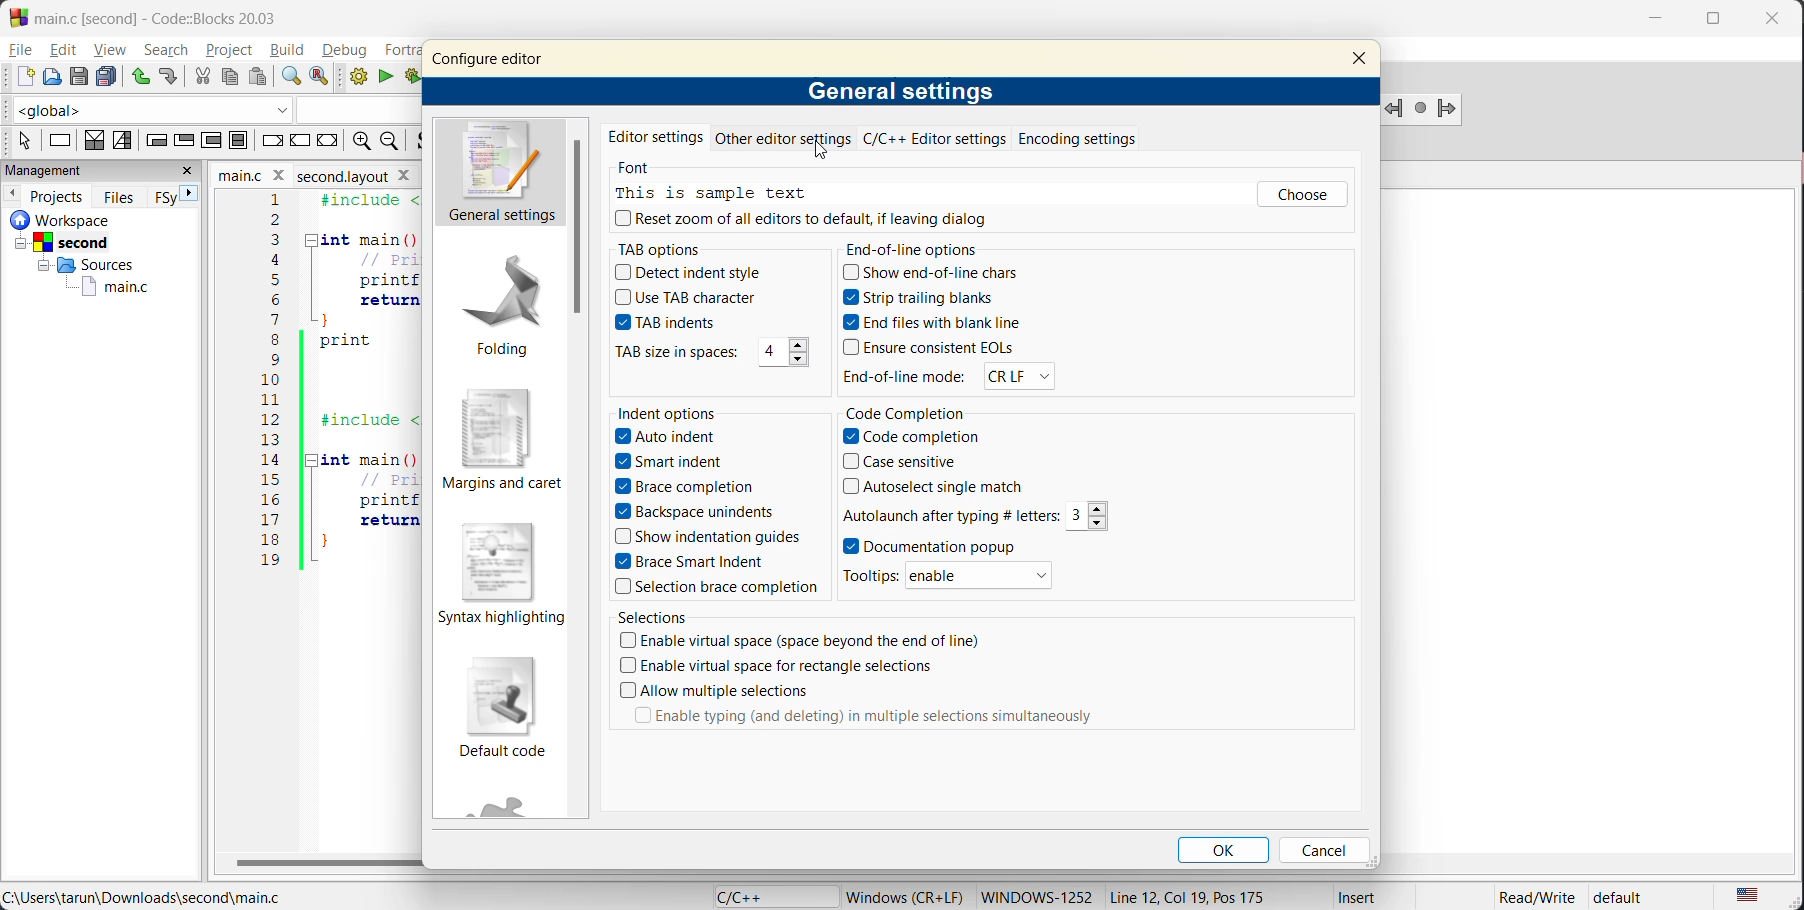  What do you see at coordinates (933, 272) in the screenshot?
I see `Show end-of-line chars` at bounding box center [933, 272].